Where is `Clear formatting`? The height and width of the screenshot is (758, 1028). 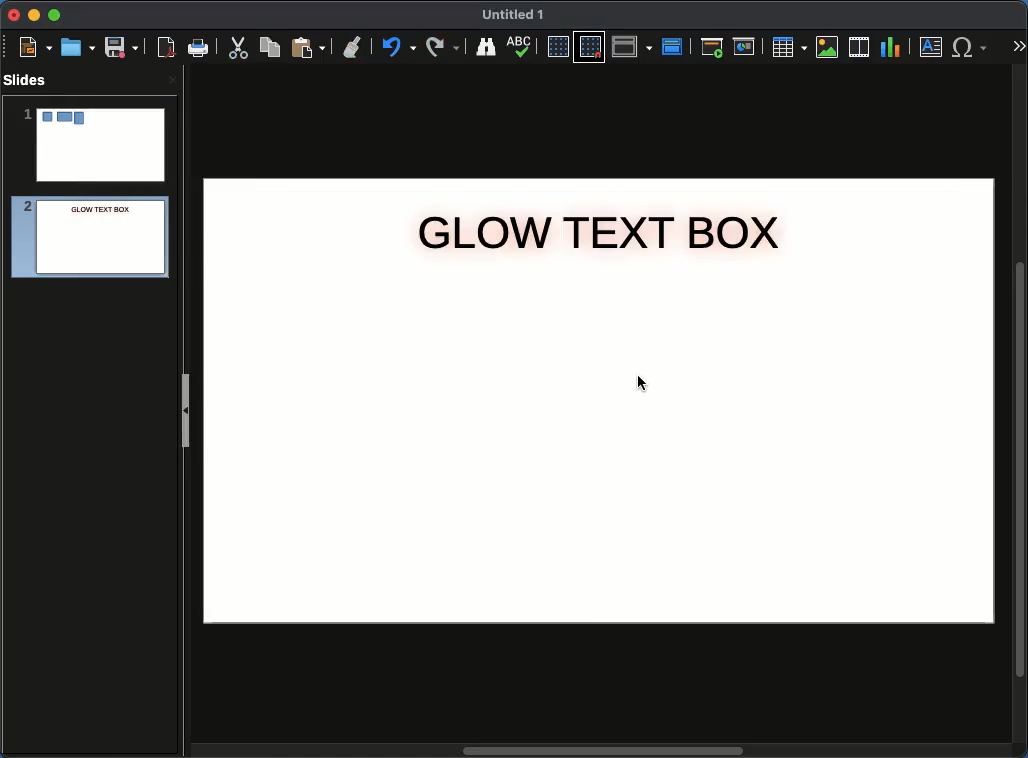 Clear formatting is located at coordinates (353, 45).